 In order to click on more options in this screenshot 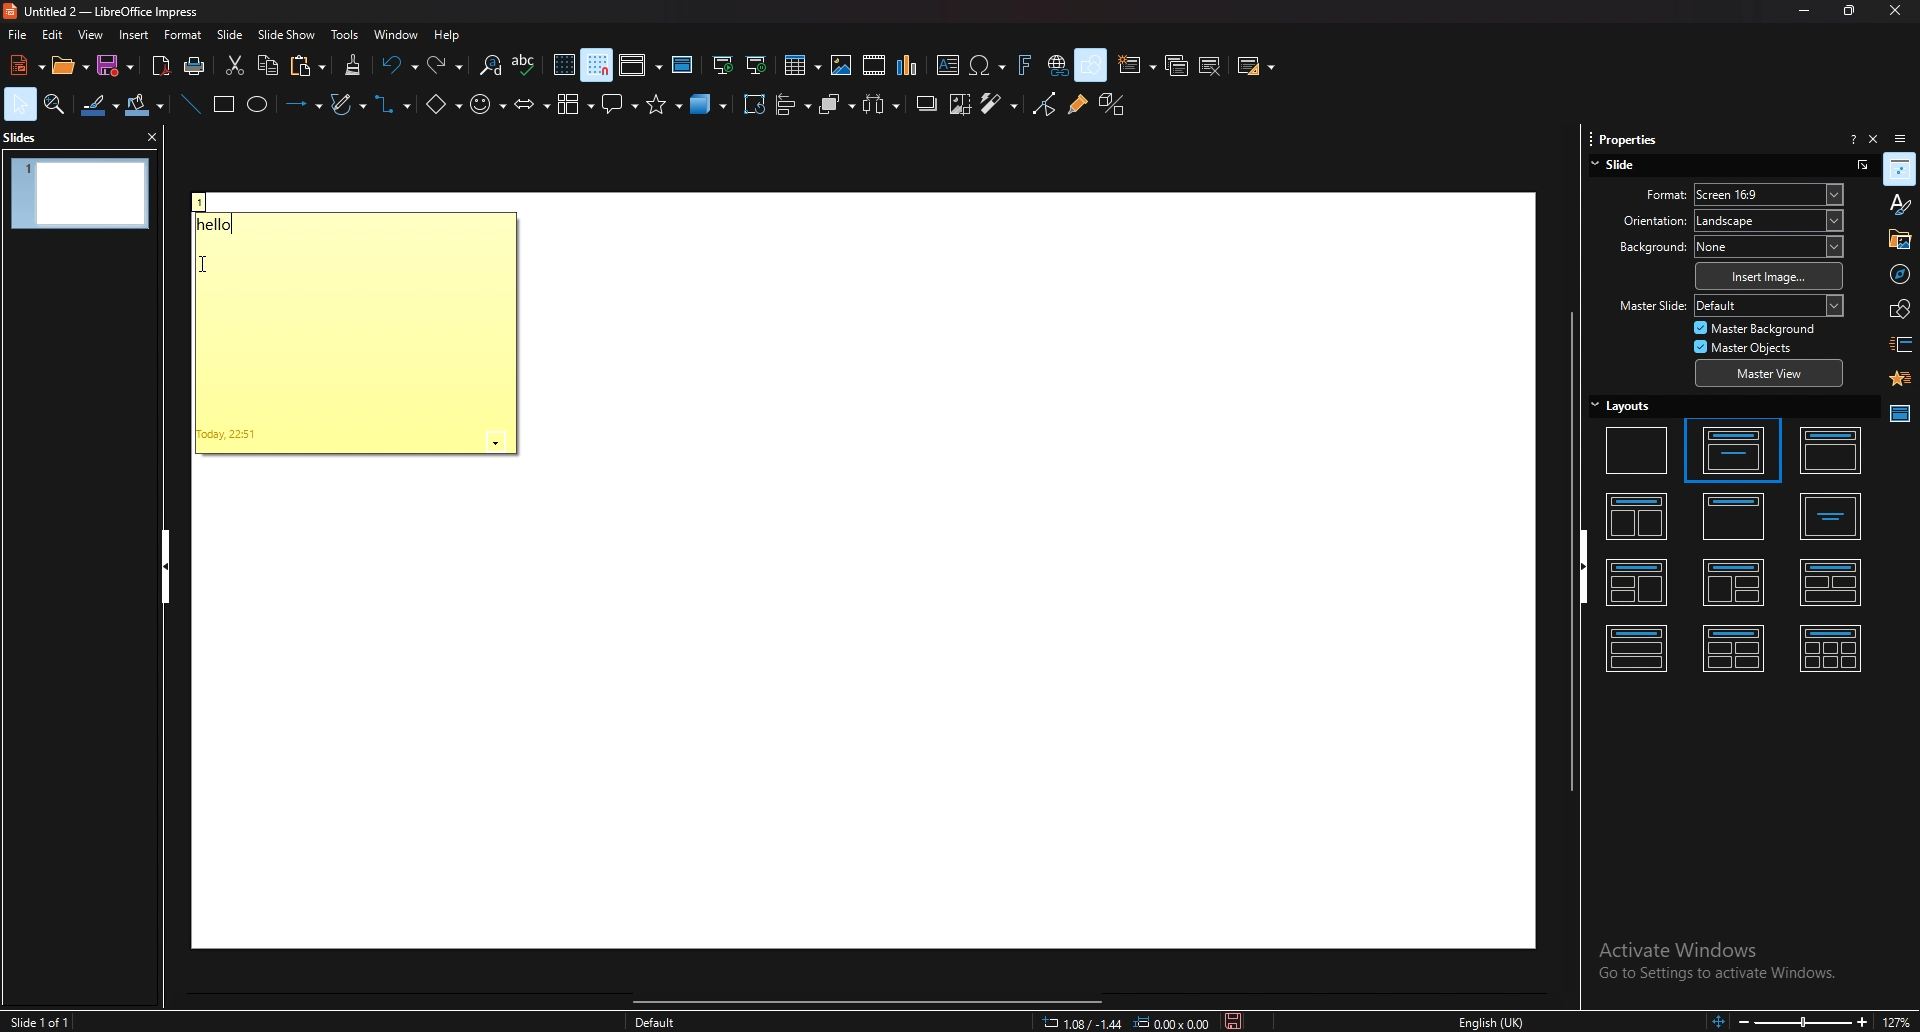, I will do `click(1861, 164)`.